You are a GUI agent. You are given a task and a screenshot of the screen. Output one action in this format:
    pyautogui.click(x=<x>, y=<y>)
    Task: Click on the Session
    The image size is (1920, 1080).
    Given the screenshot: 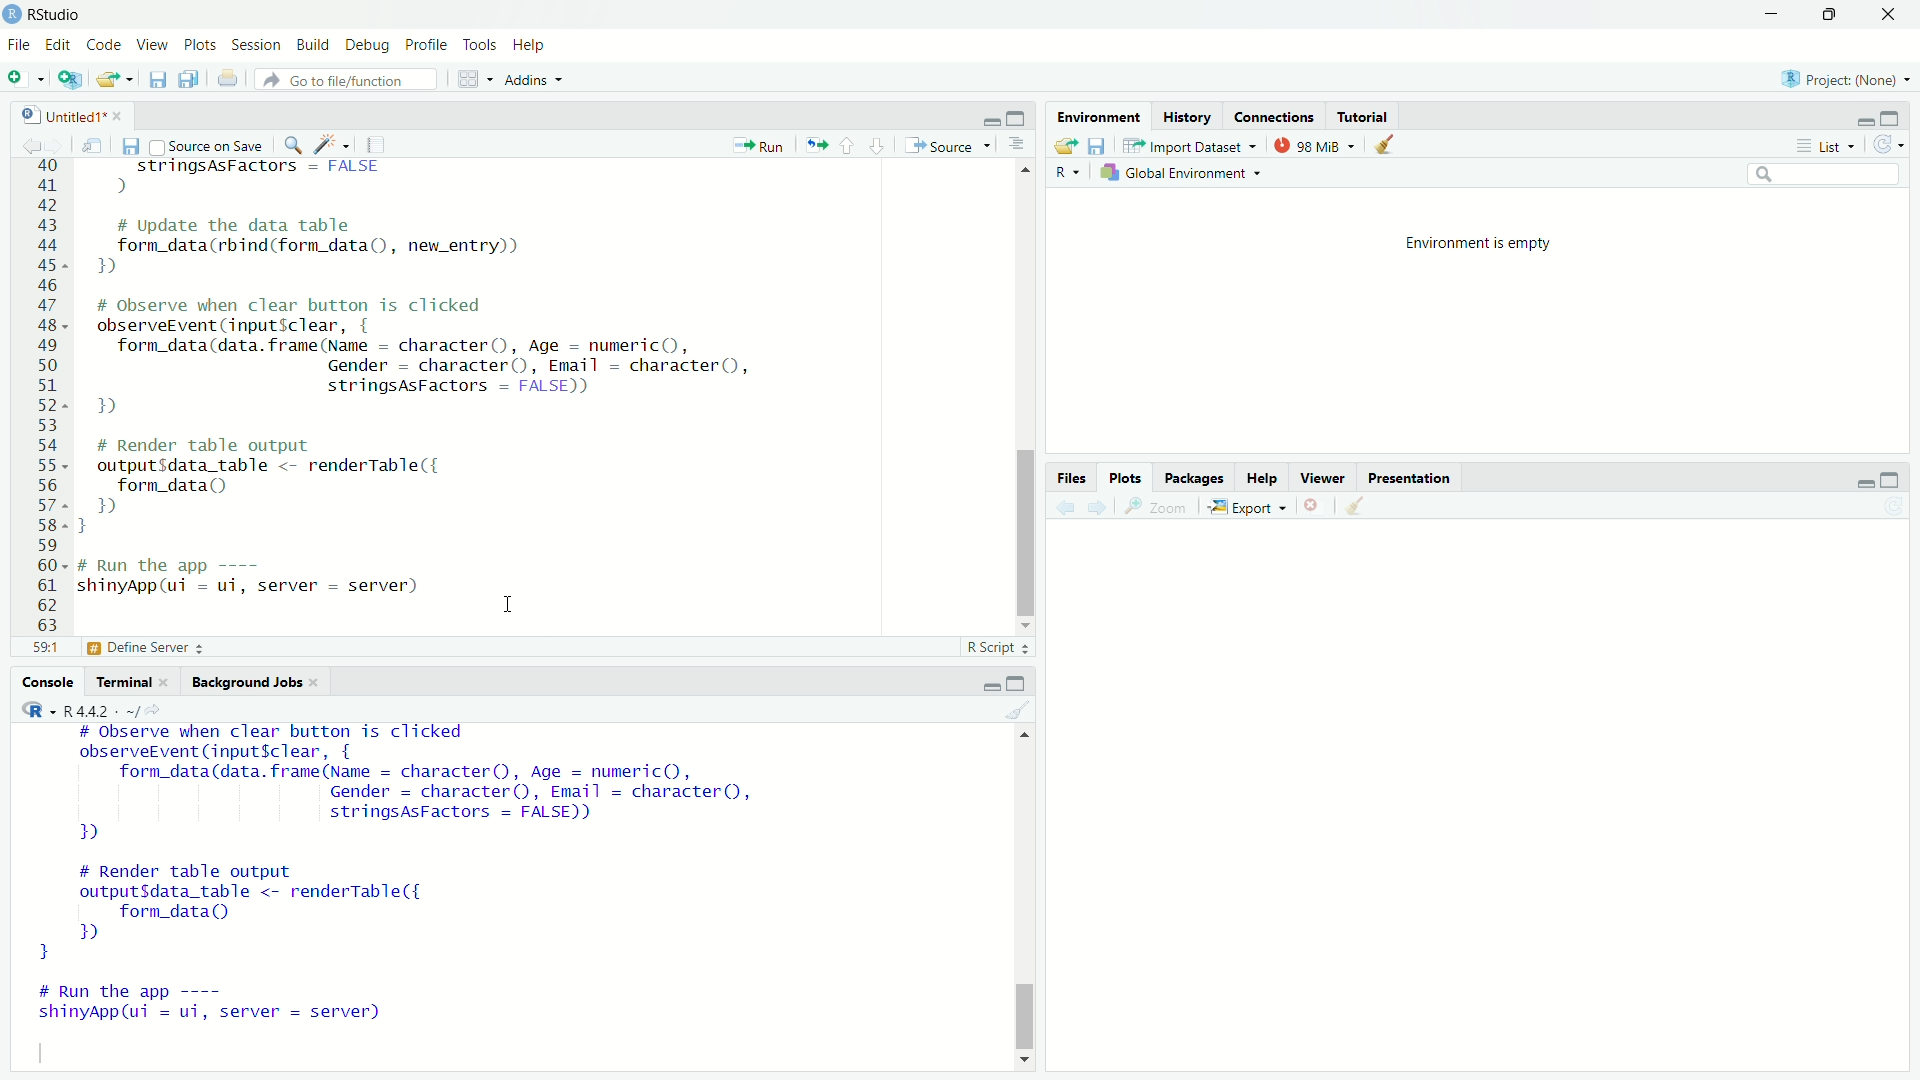 What is the action you would take?
    pyautogui.click(x=256, y=45)
    